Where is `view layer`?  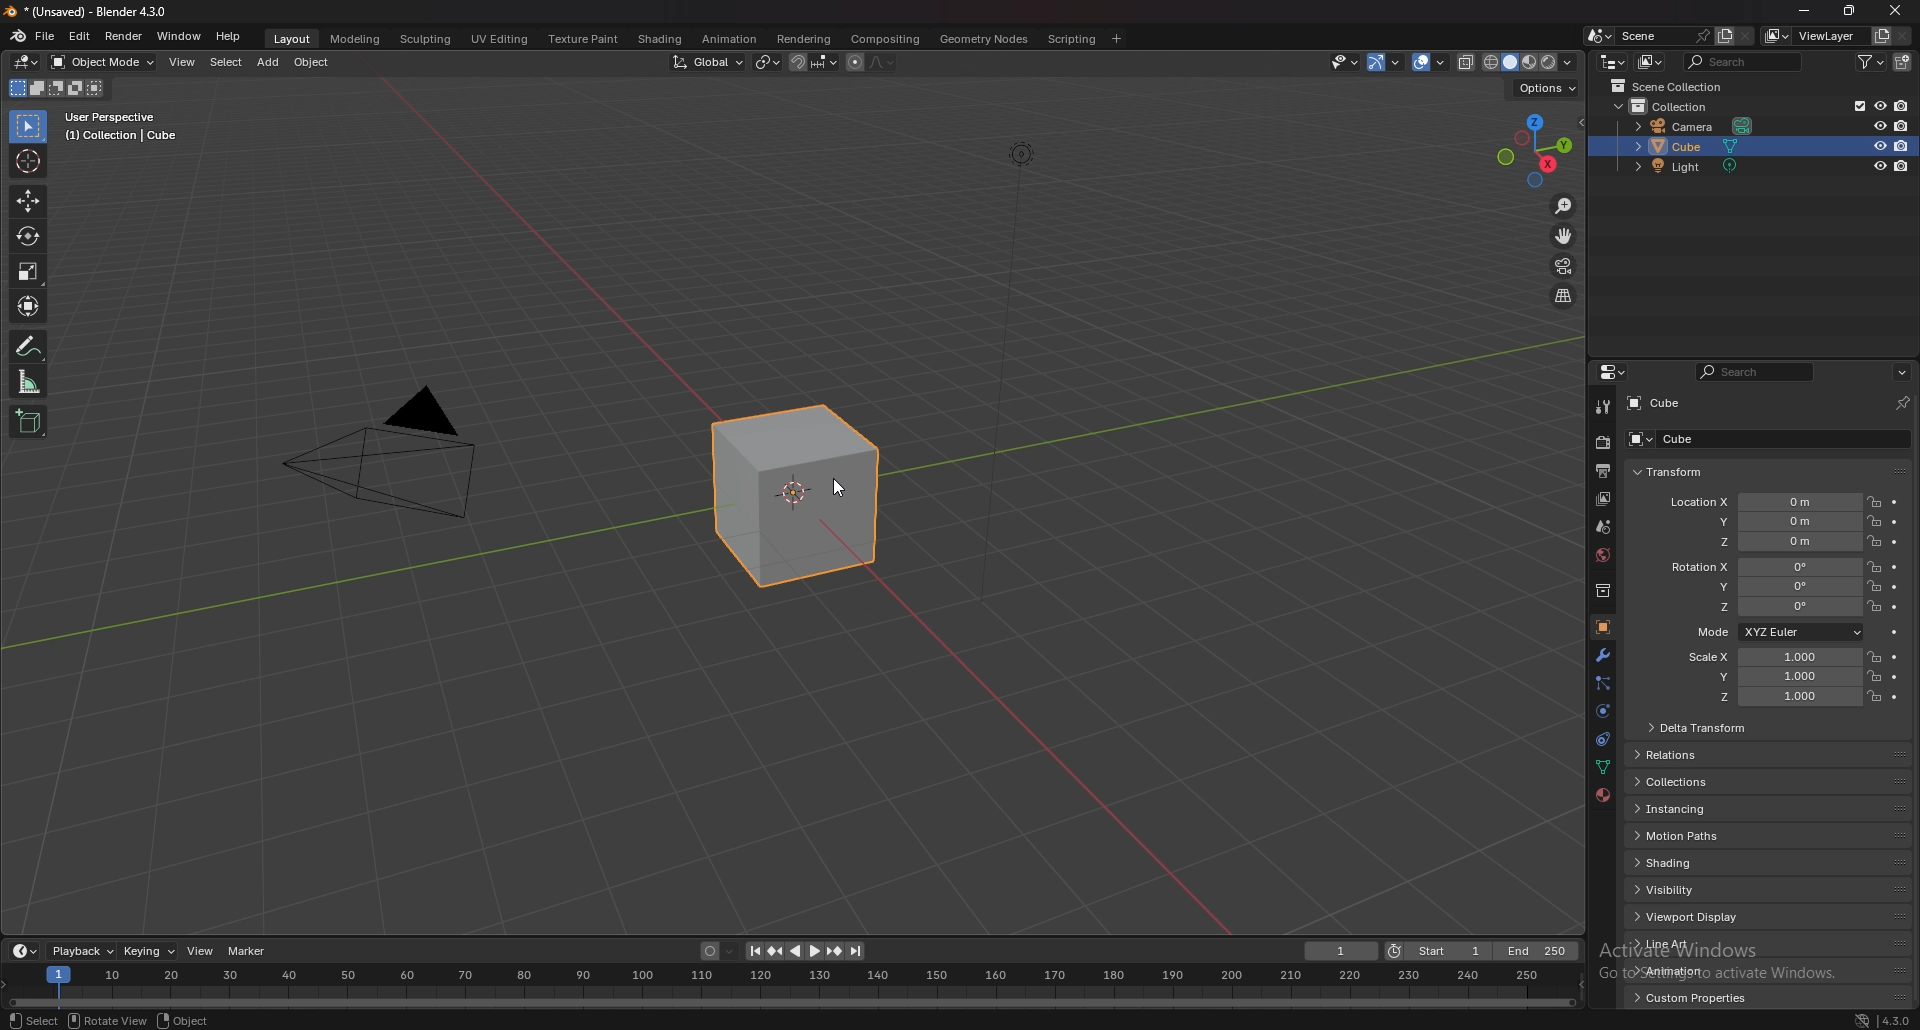 view layer is located at coordinates (1813, 36).